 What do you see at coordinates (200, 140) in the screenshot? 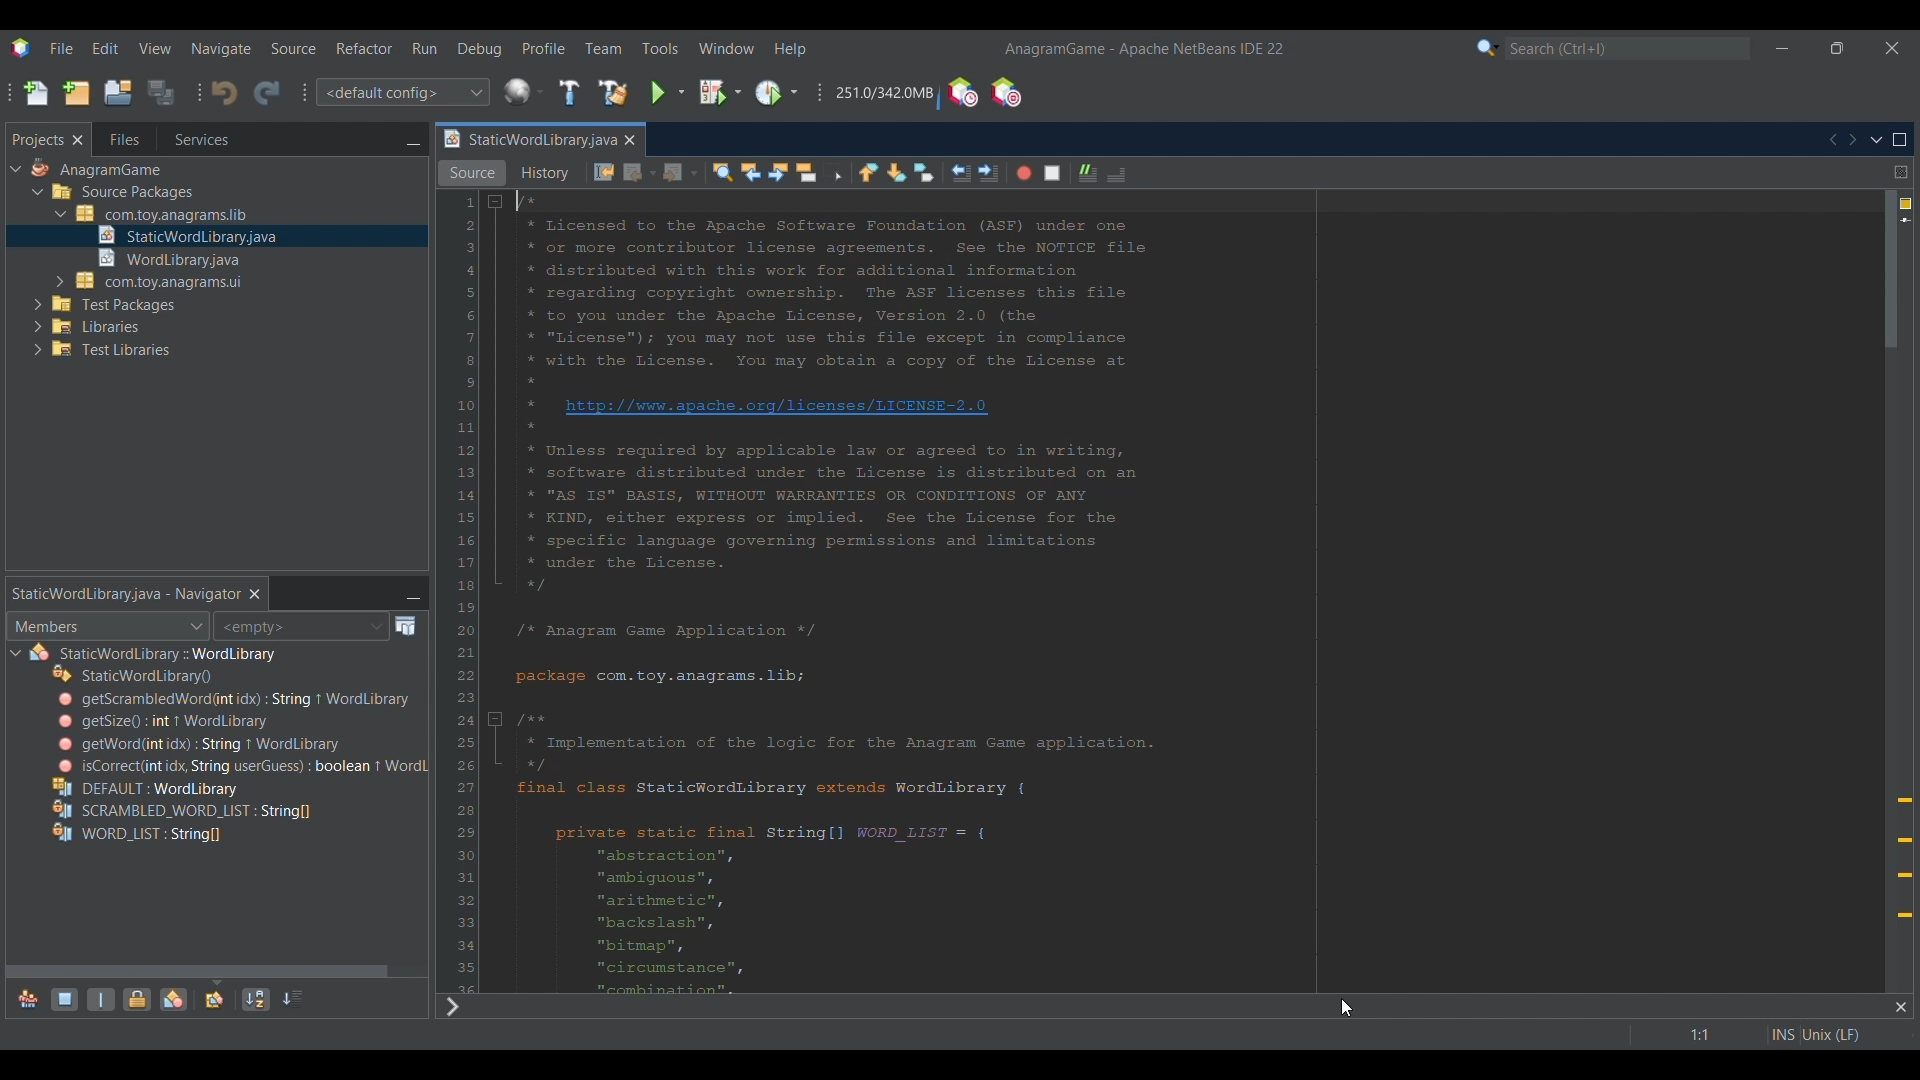
I see `Go to services` at bounding box center [200, 140].